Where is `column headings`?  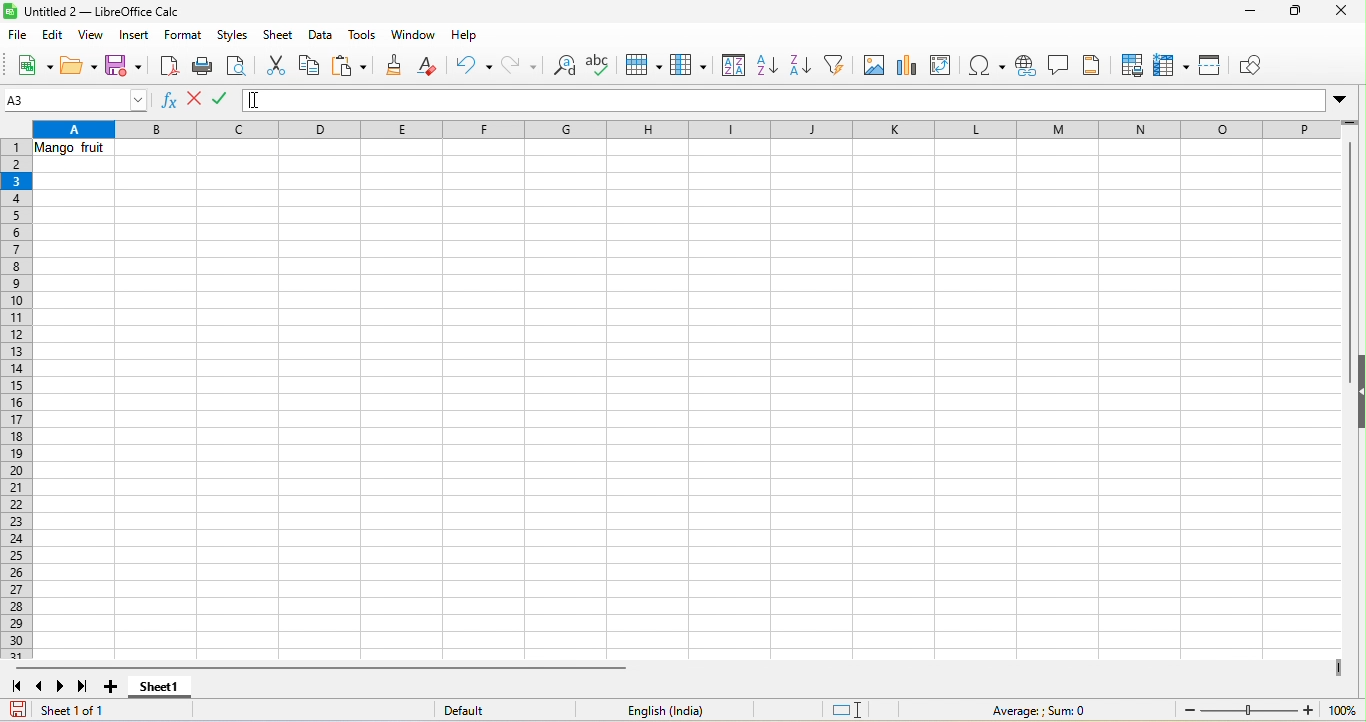
column headings is located at coordinates (695, 128).